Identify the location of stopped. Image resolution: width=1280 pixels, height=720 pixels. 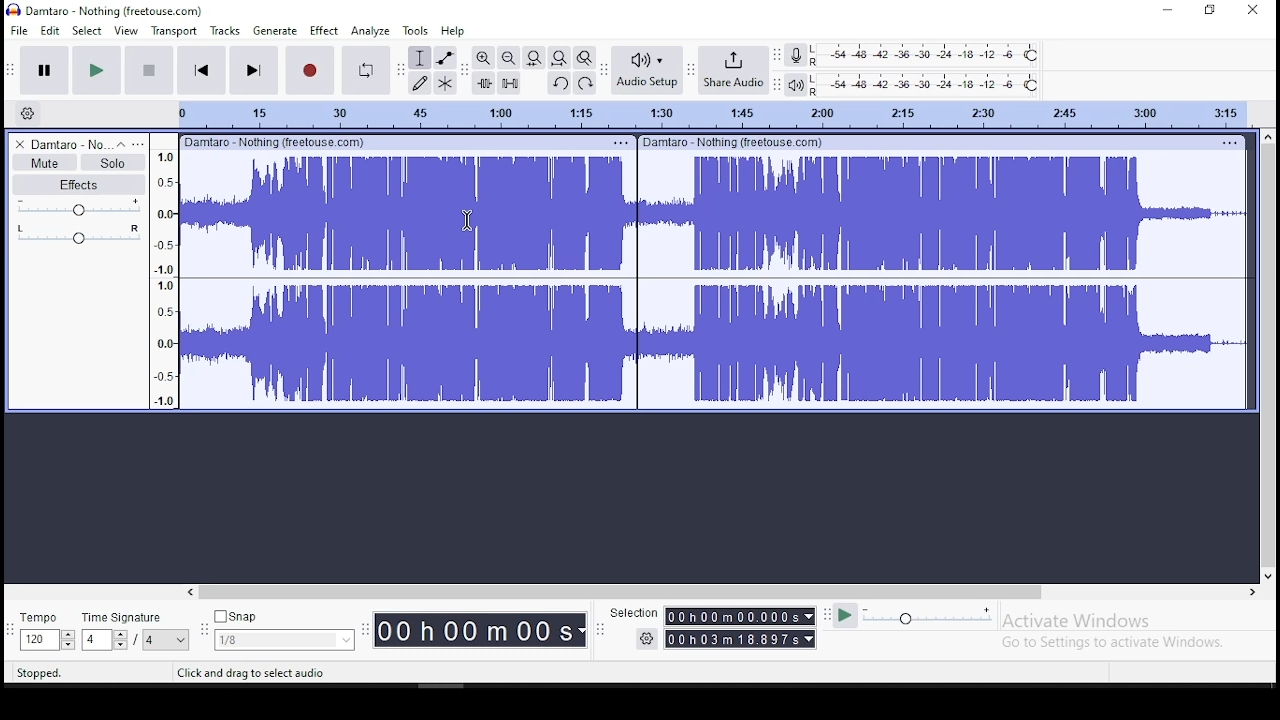
(40, 673).